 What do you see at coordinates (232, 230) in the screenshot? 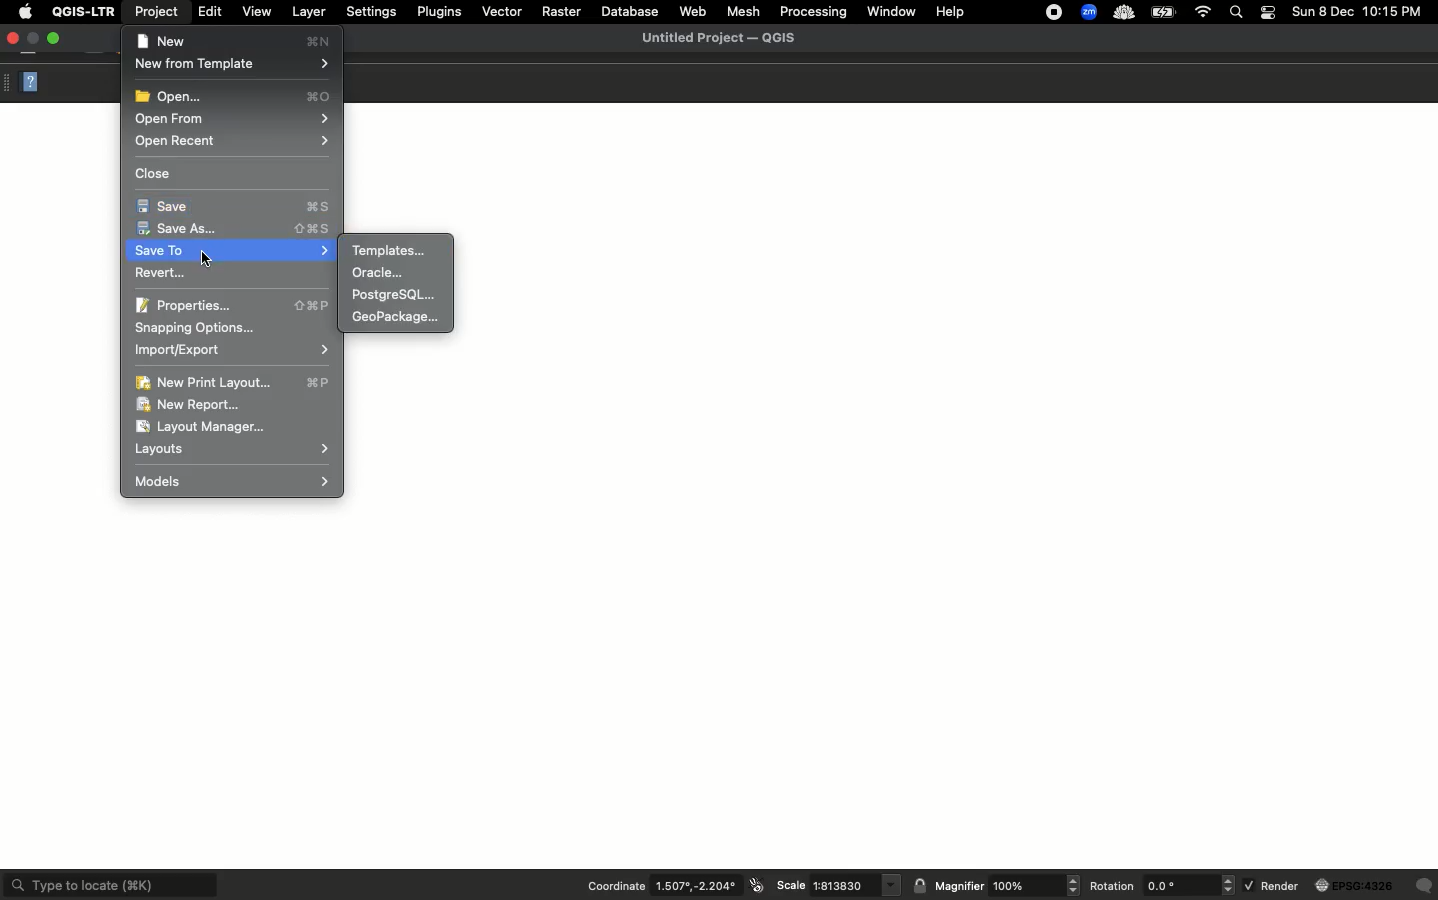
I see `Save as` at bounding box center [232, 230].